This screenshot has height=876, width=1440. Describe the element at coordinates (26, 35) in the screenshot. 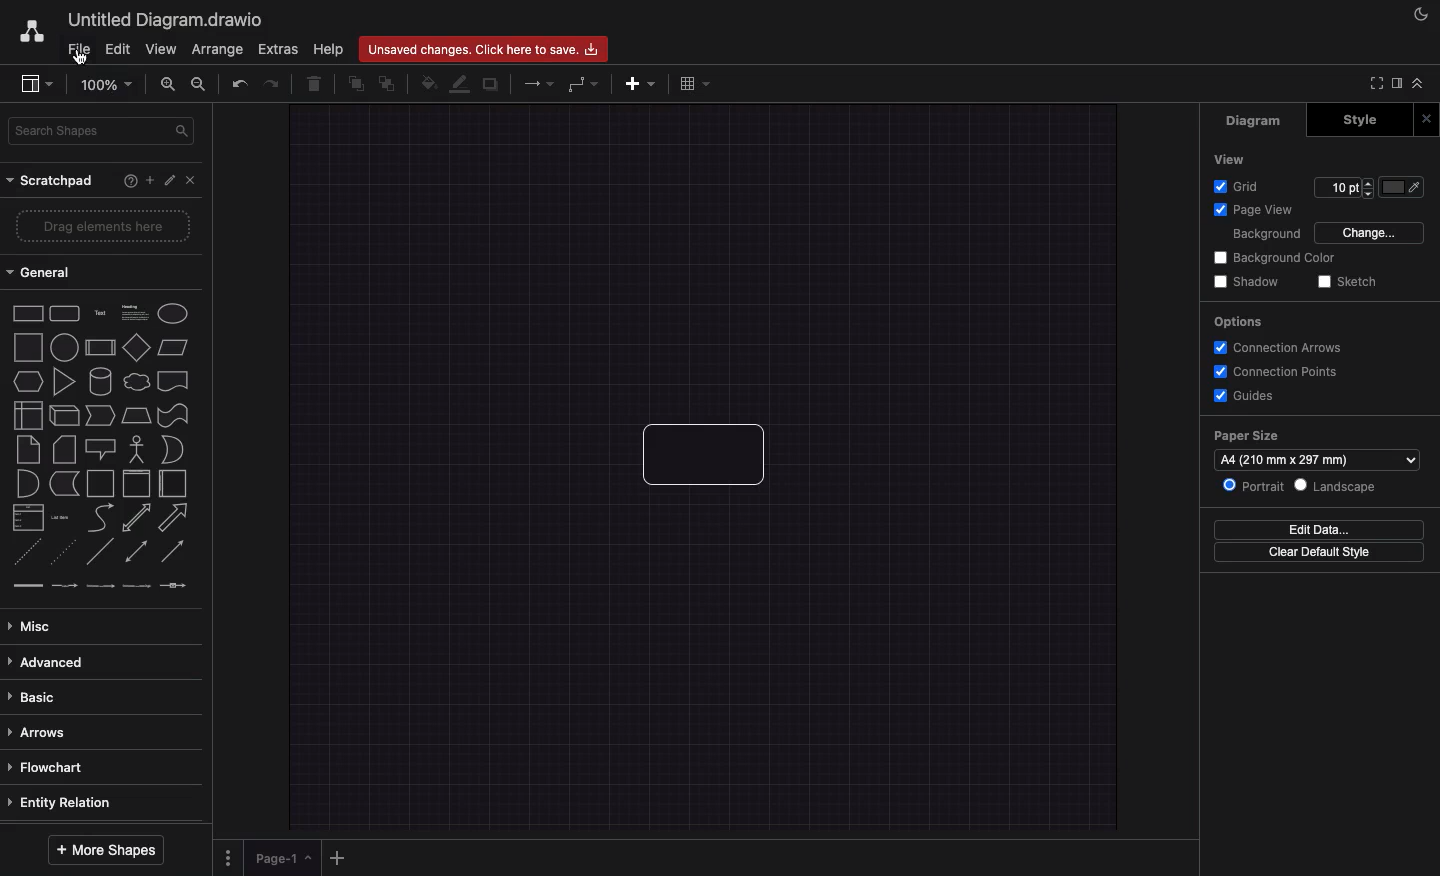

I see `Draw.io` at that location.